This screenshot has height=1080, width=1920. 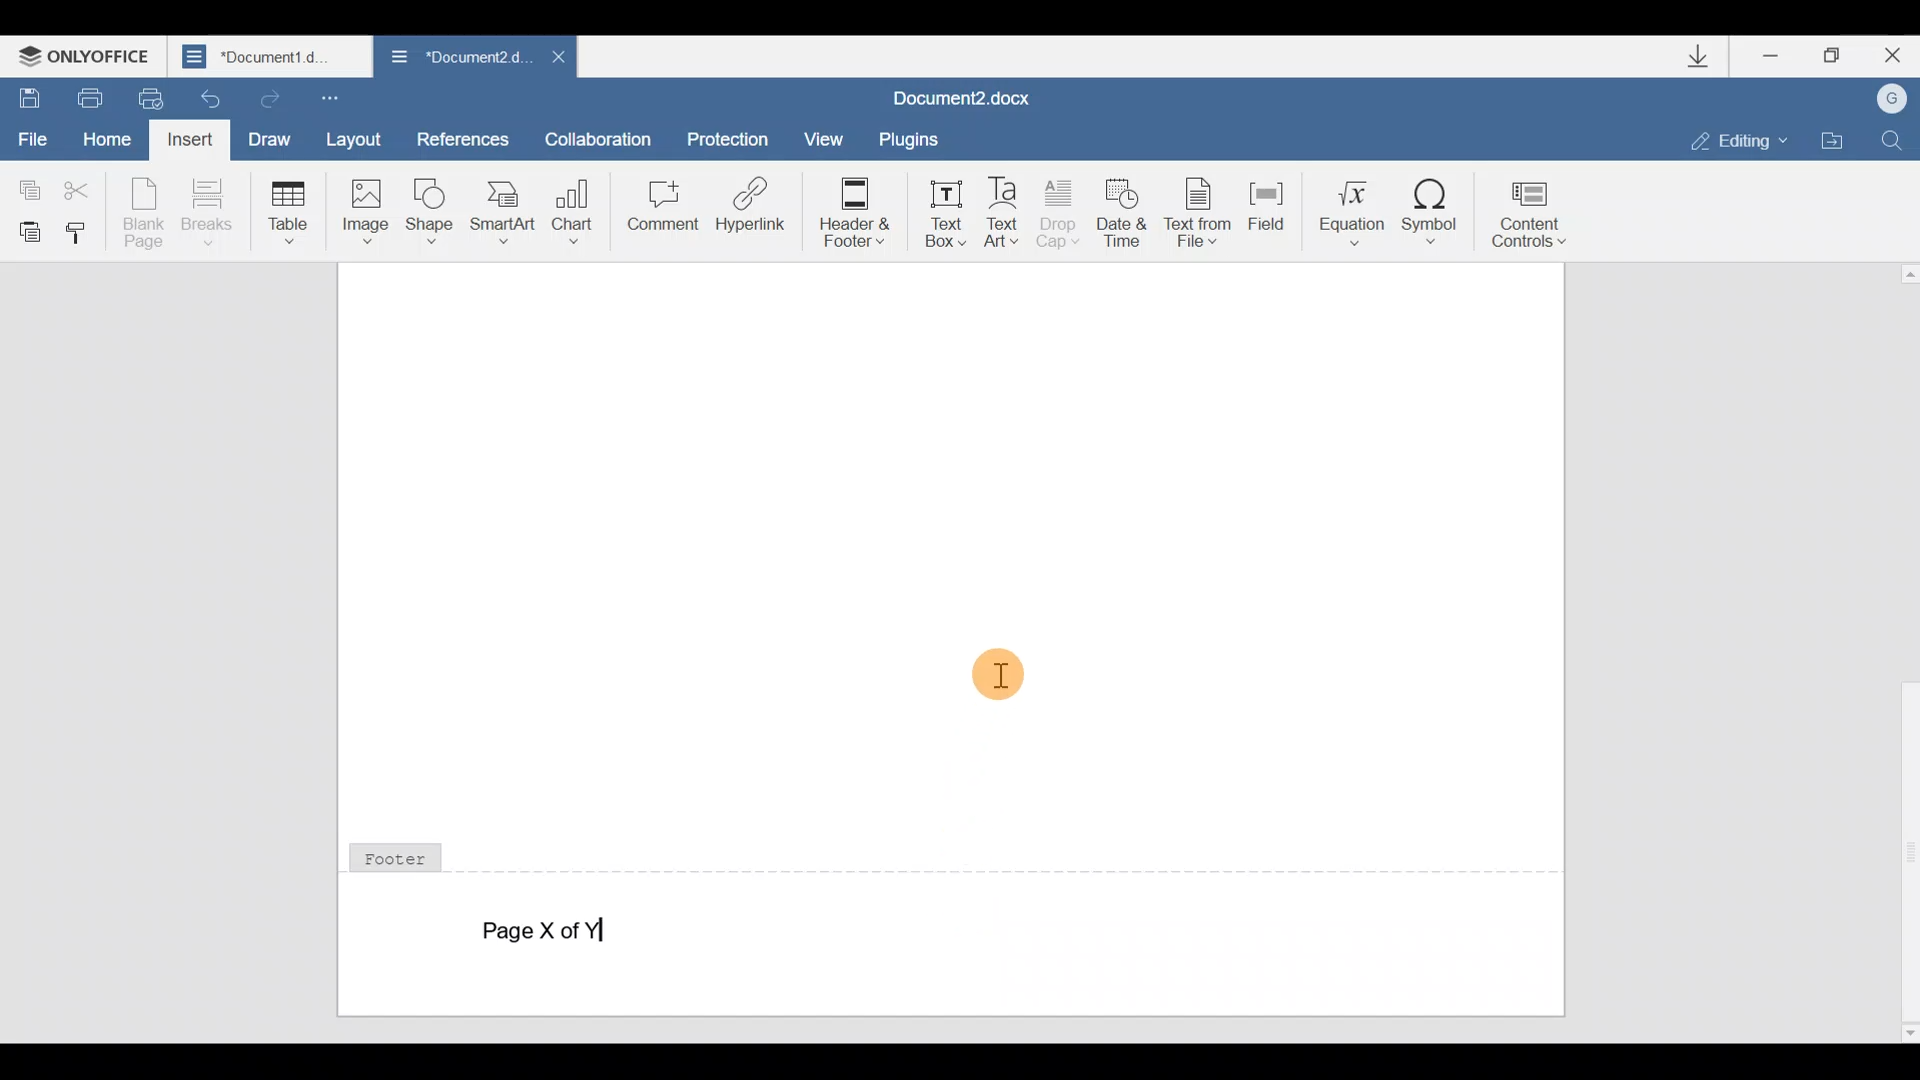 What do you see at coordinates (464, 138) in the screenshot?
I see `References` at bounding box center [464, 138].